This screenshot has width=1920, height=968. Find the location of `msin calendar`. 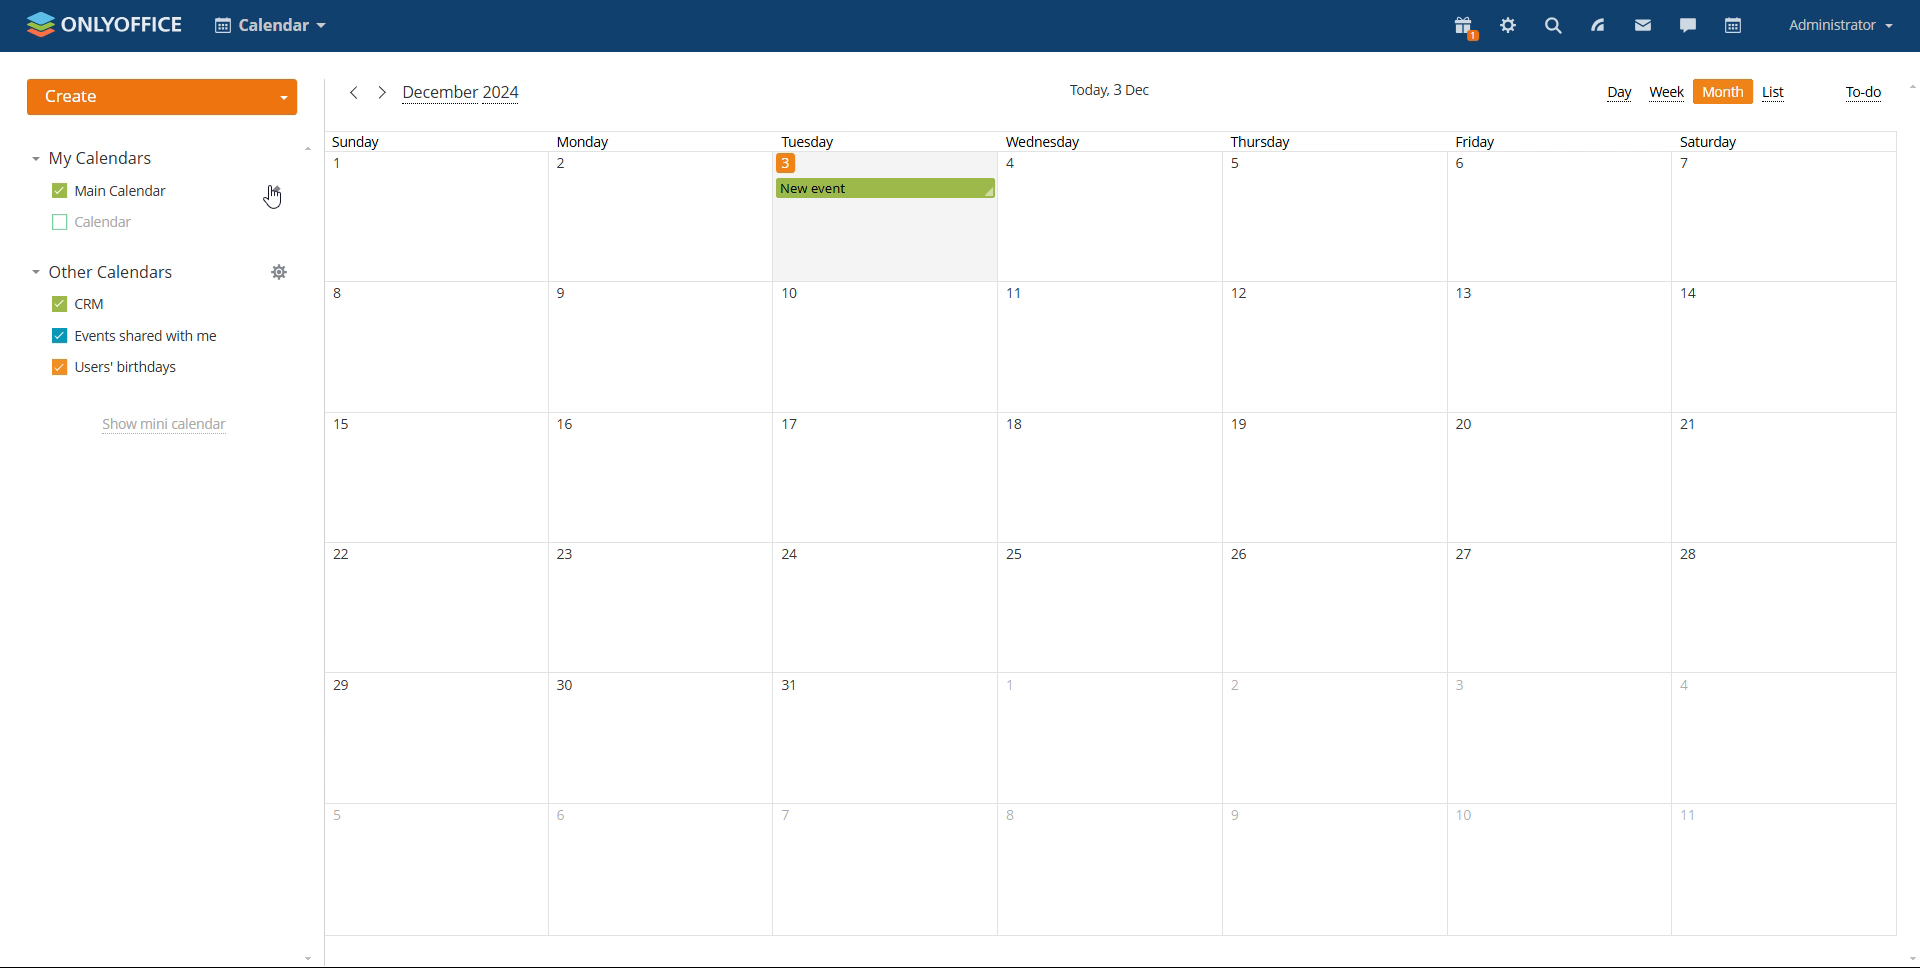

msin calendar is located at coordinates (109, 191).